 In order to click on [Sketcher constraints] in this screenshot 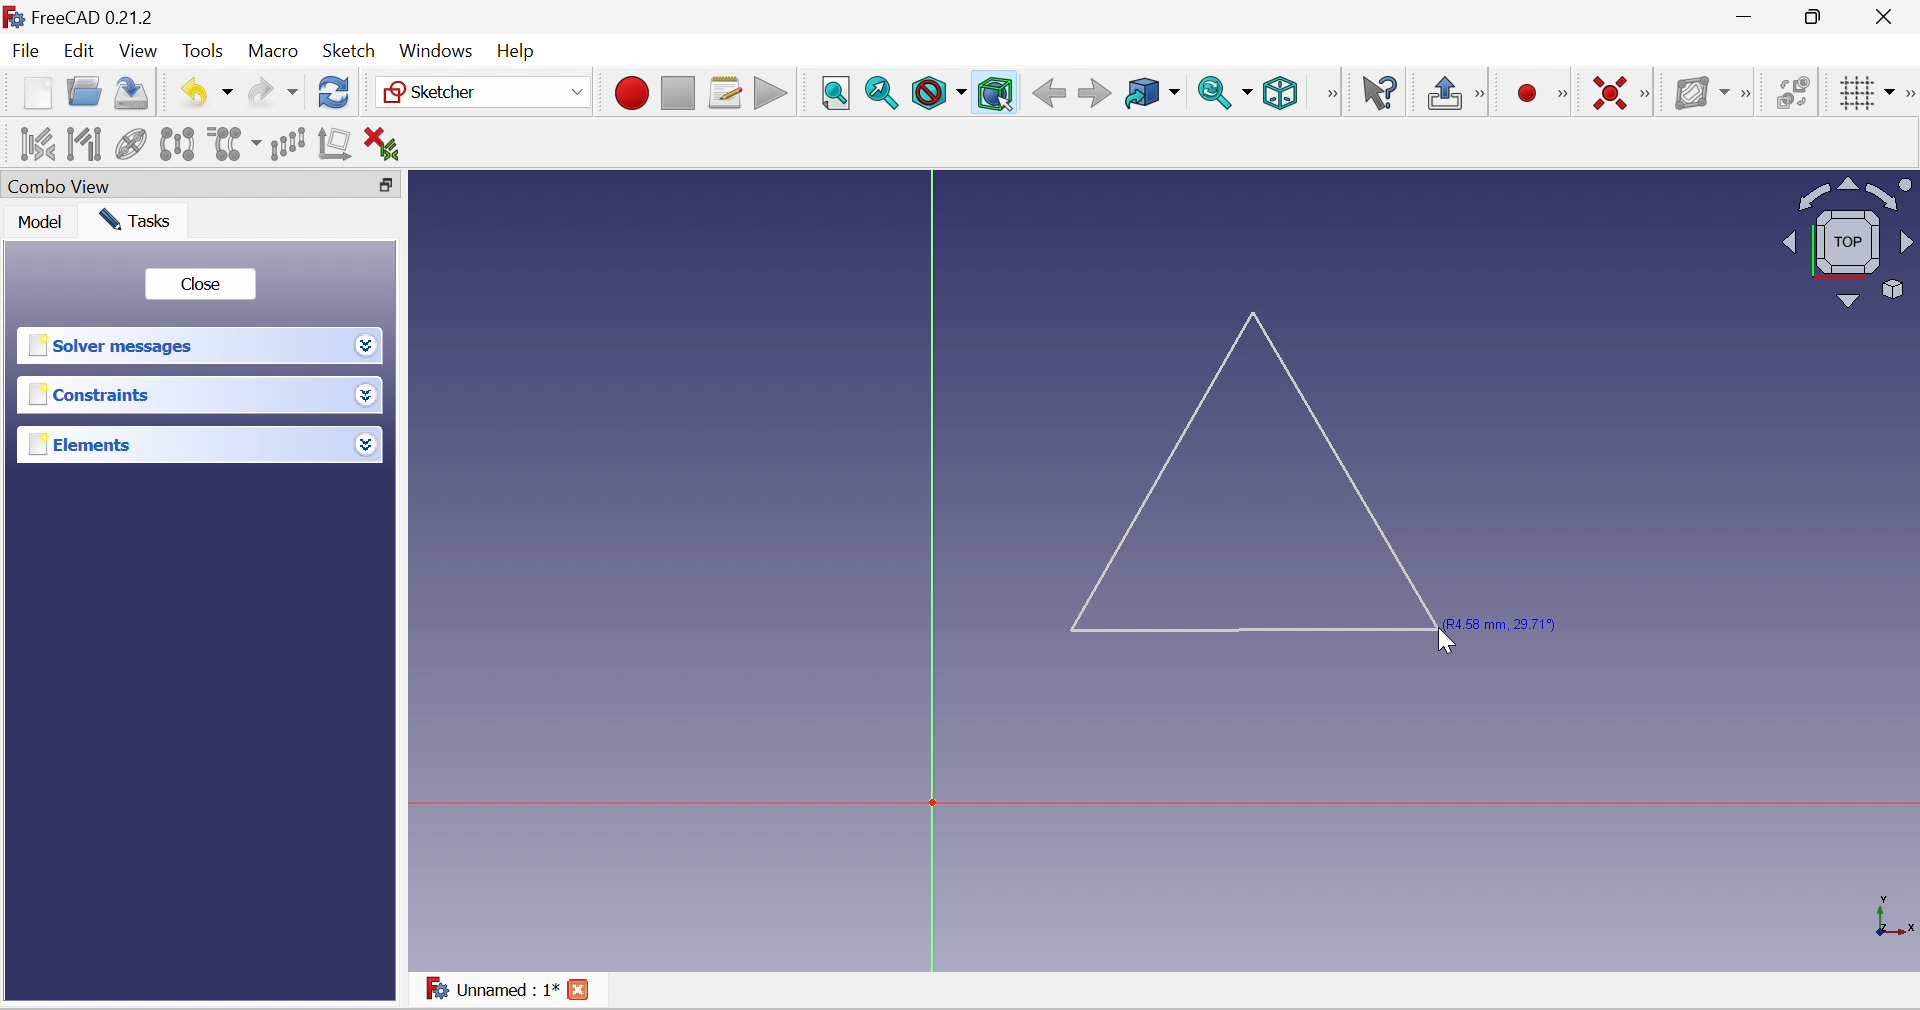, I will do `click(1645, 95)`.